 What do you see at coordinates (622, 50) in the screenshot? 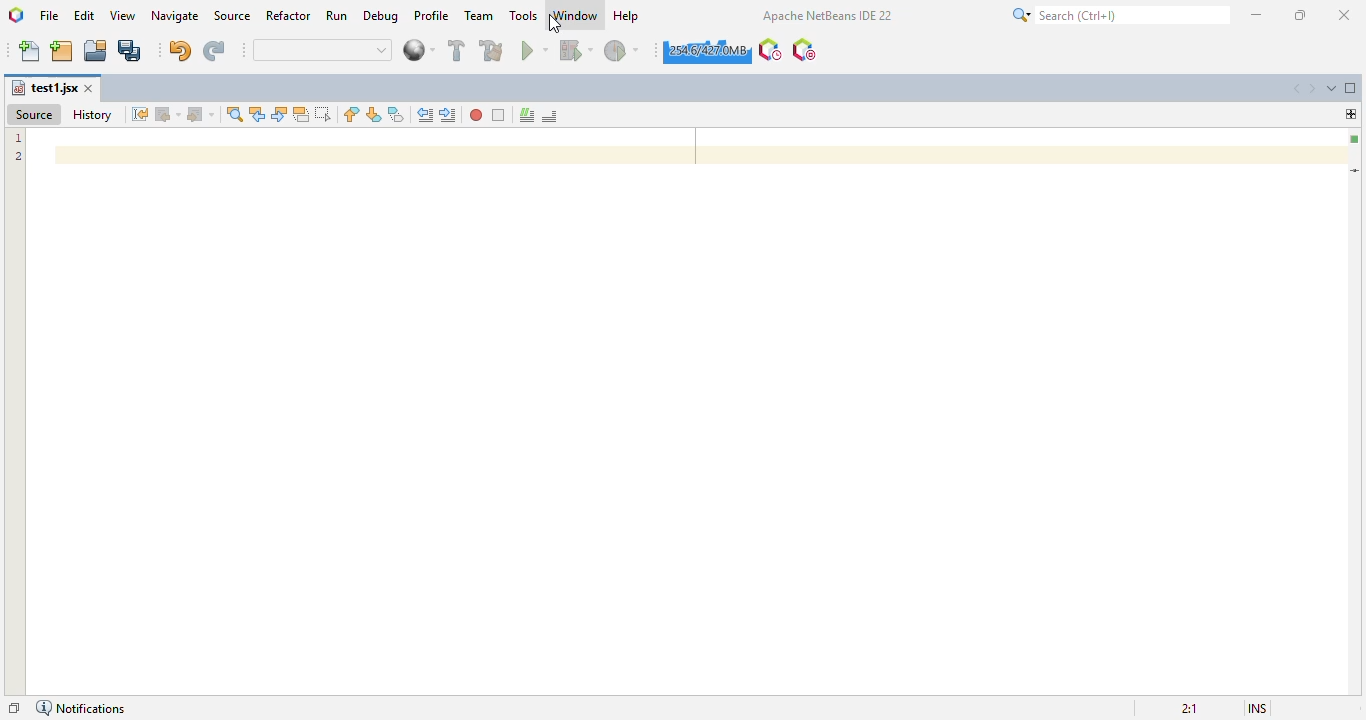
I see `profile project` at bounding box center [622, 50].